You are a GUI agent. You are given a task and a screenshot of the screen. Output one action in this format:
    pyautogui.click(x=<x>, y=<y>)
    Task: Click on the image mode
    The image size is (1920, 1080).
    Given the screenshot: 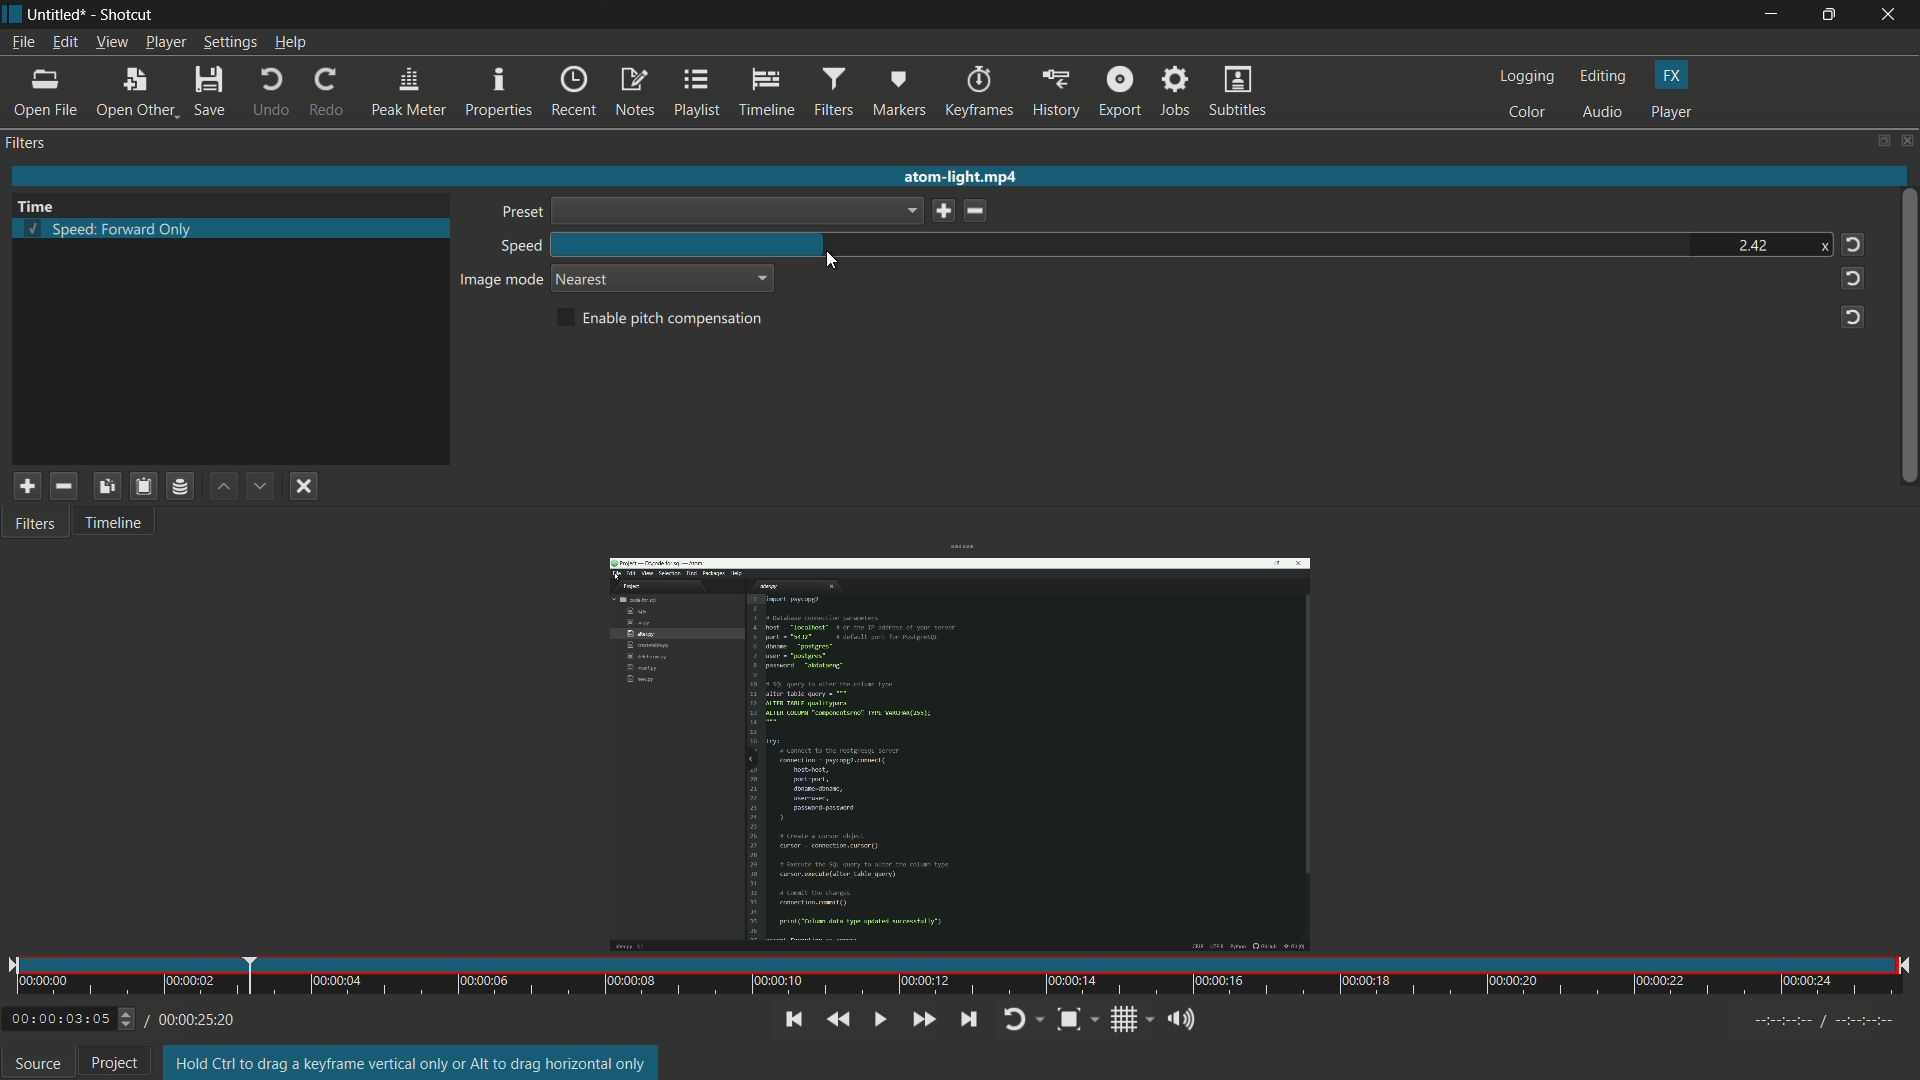 What is the action you would take?
    pyautogui.click(x=501, y=281)
    